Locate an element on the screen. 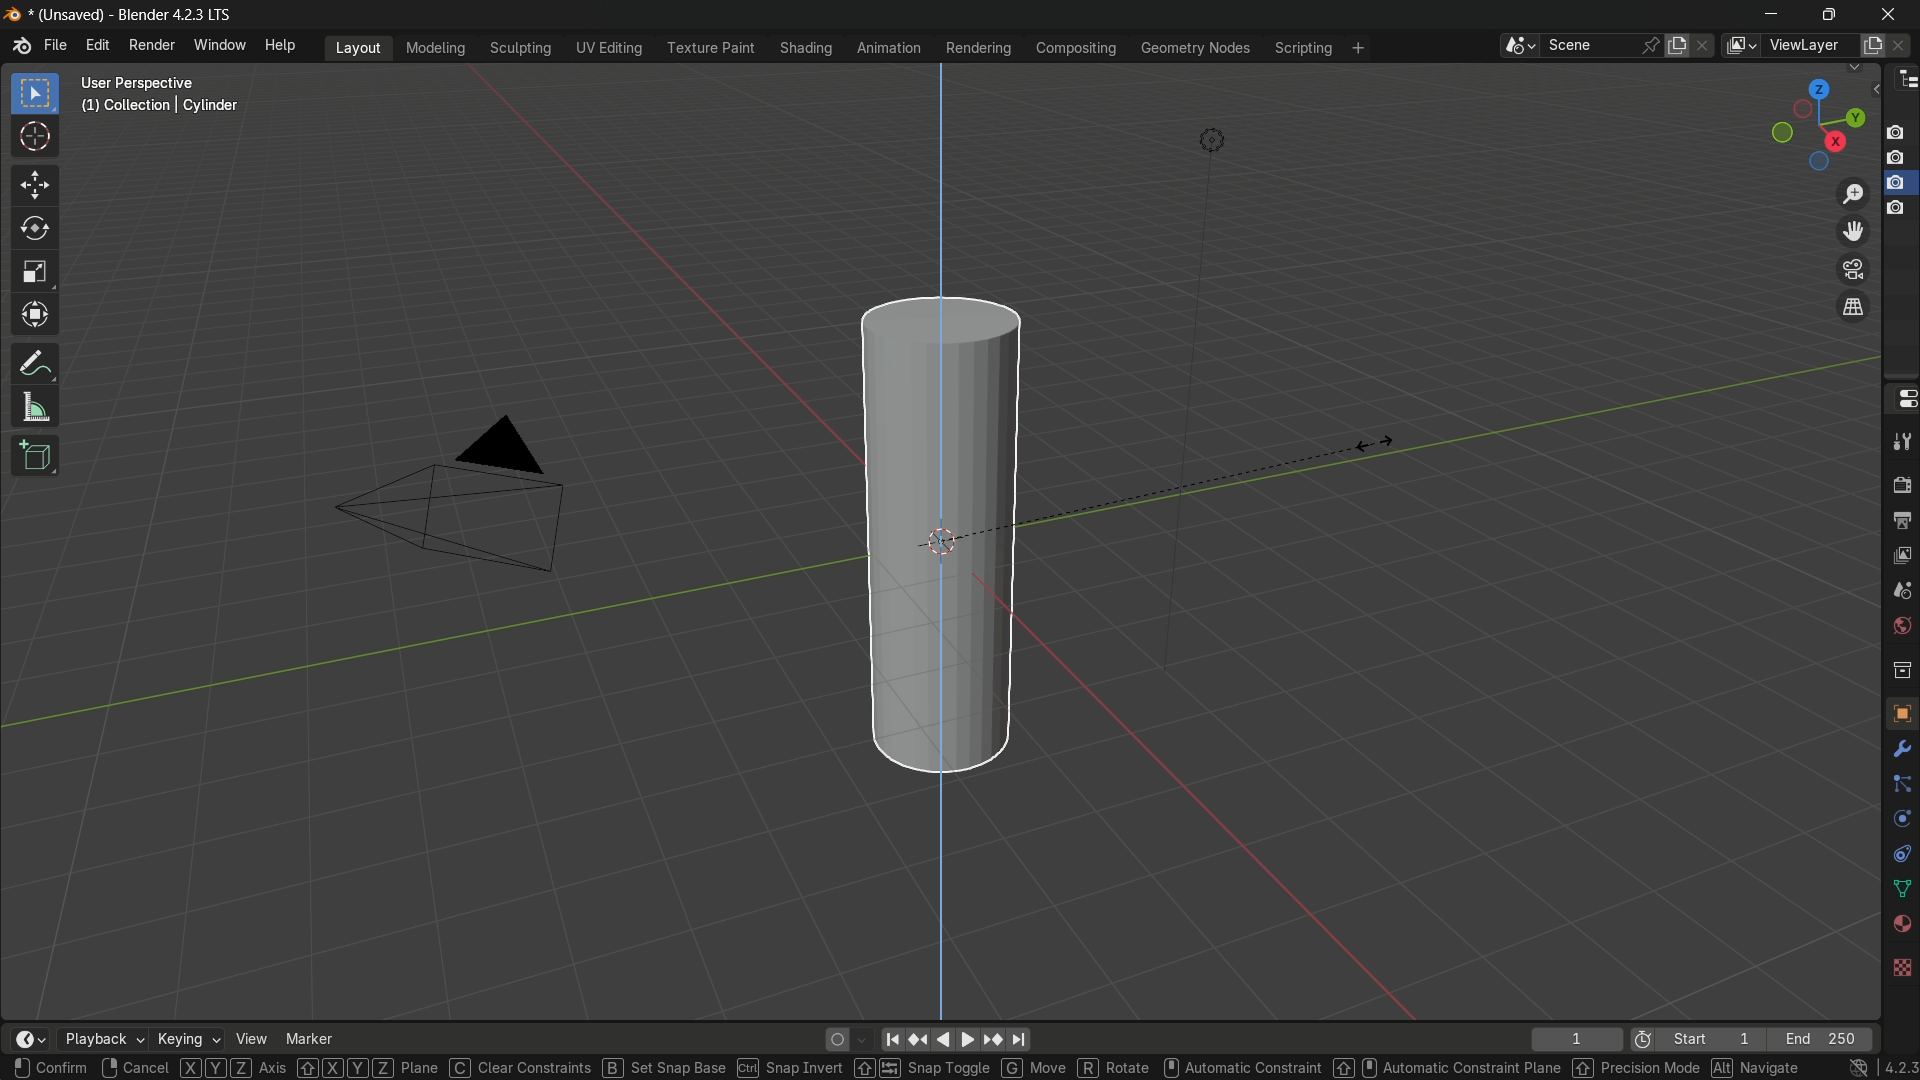 The width and height of the screenshot is (1920, 1080). particles is located at coordinates (1898, 785).